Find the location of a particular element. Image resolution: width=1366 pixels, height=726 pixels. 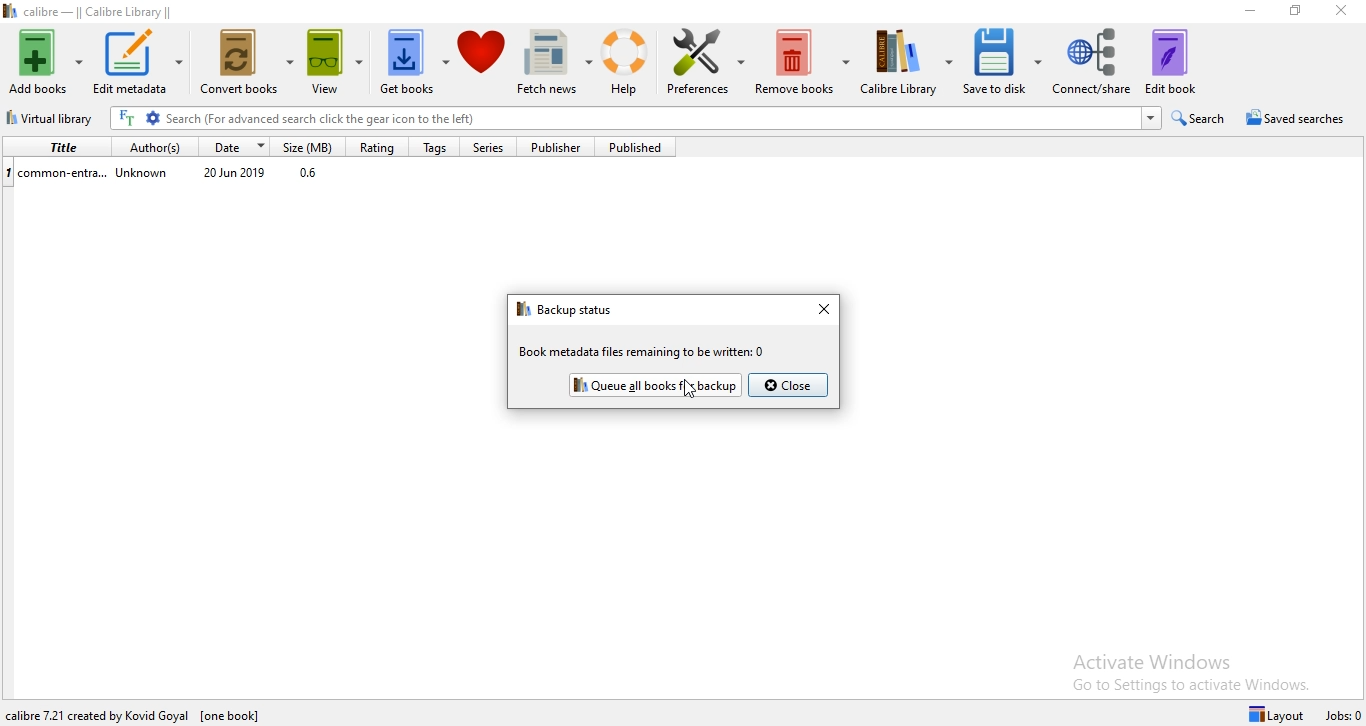

Close is located at coordinates (1339, 15).